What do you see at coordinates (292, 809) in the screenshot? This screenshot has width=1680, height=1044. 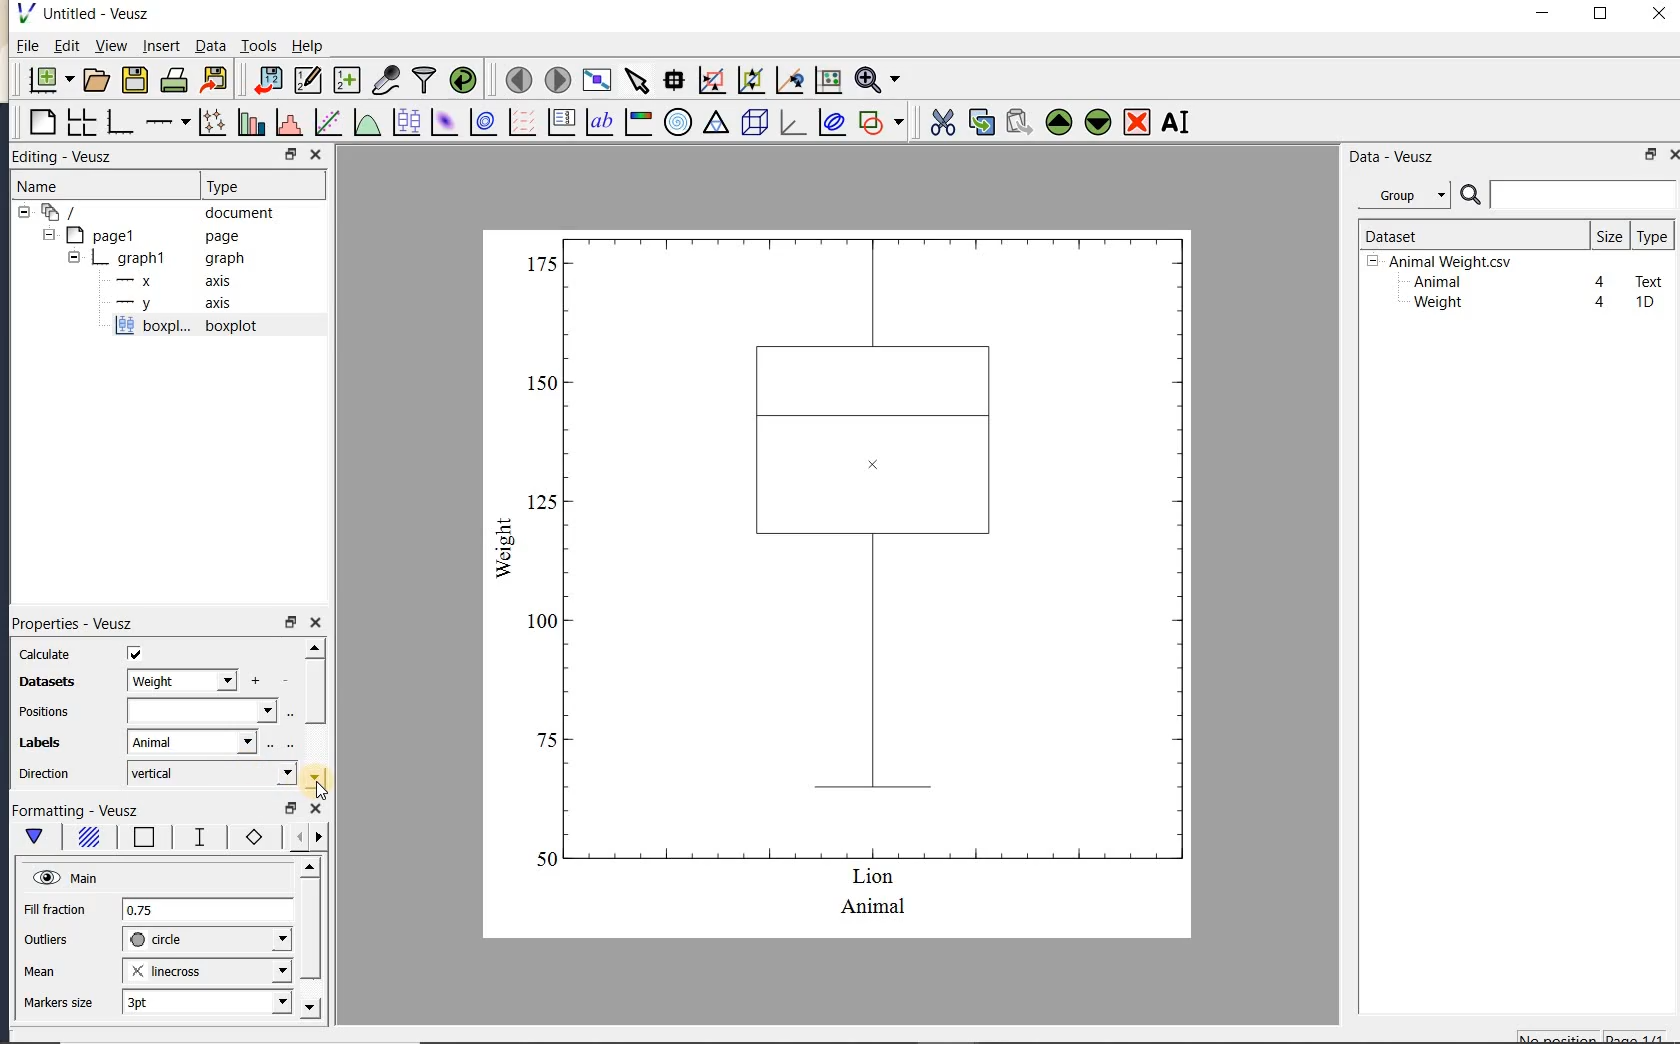 I see `restore` at bounding box center [292, 809].